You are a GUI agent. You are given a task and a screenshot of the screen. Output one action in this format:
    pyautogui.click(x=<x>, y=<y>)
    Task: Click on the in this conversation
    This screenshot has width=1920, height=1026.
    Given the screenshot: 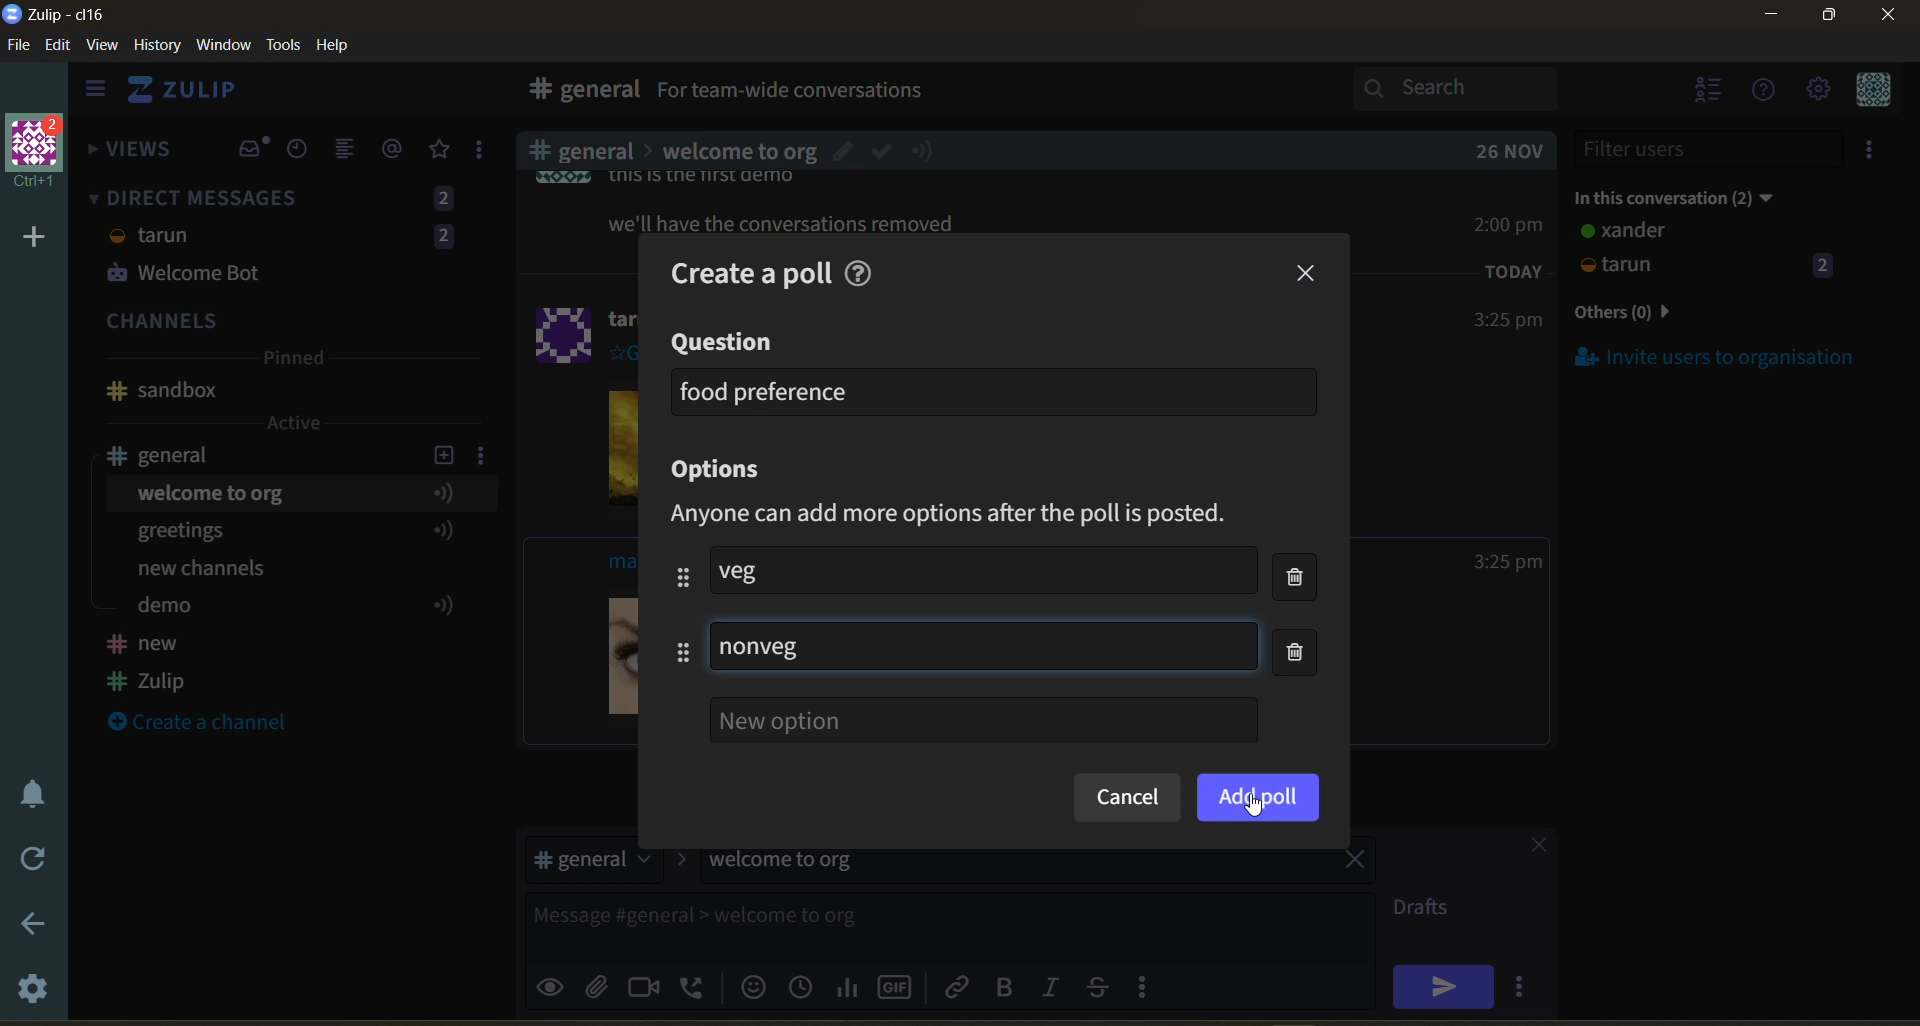 What is the action you would take?
    pyautogui.click(x=1695, y=194)
    